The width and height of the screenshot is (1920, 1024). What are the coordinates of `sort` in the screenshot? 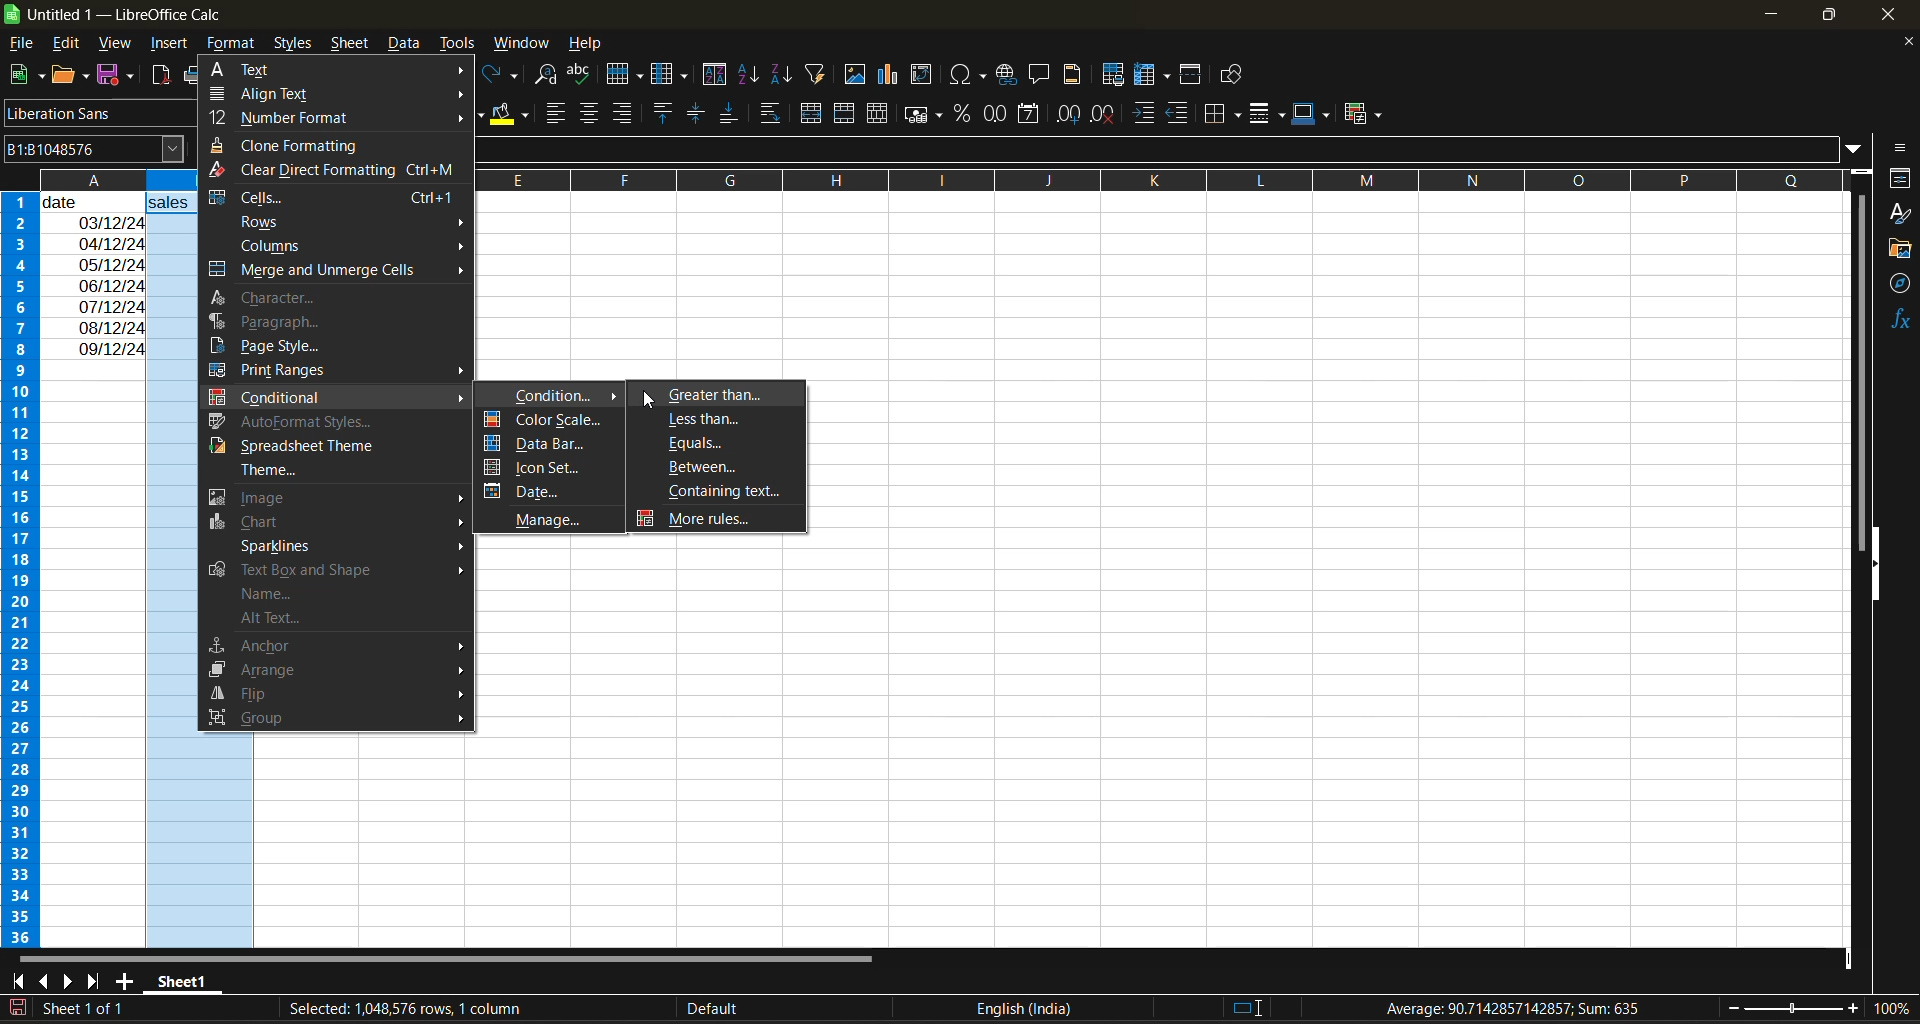 It's located at (714, 74).